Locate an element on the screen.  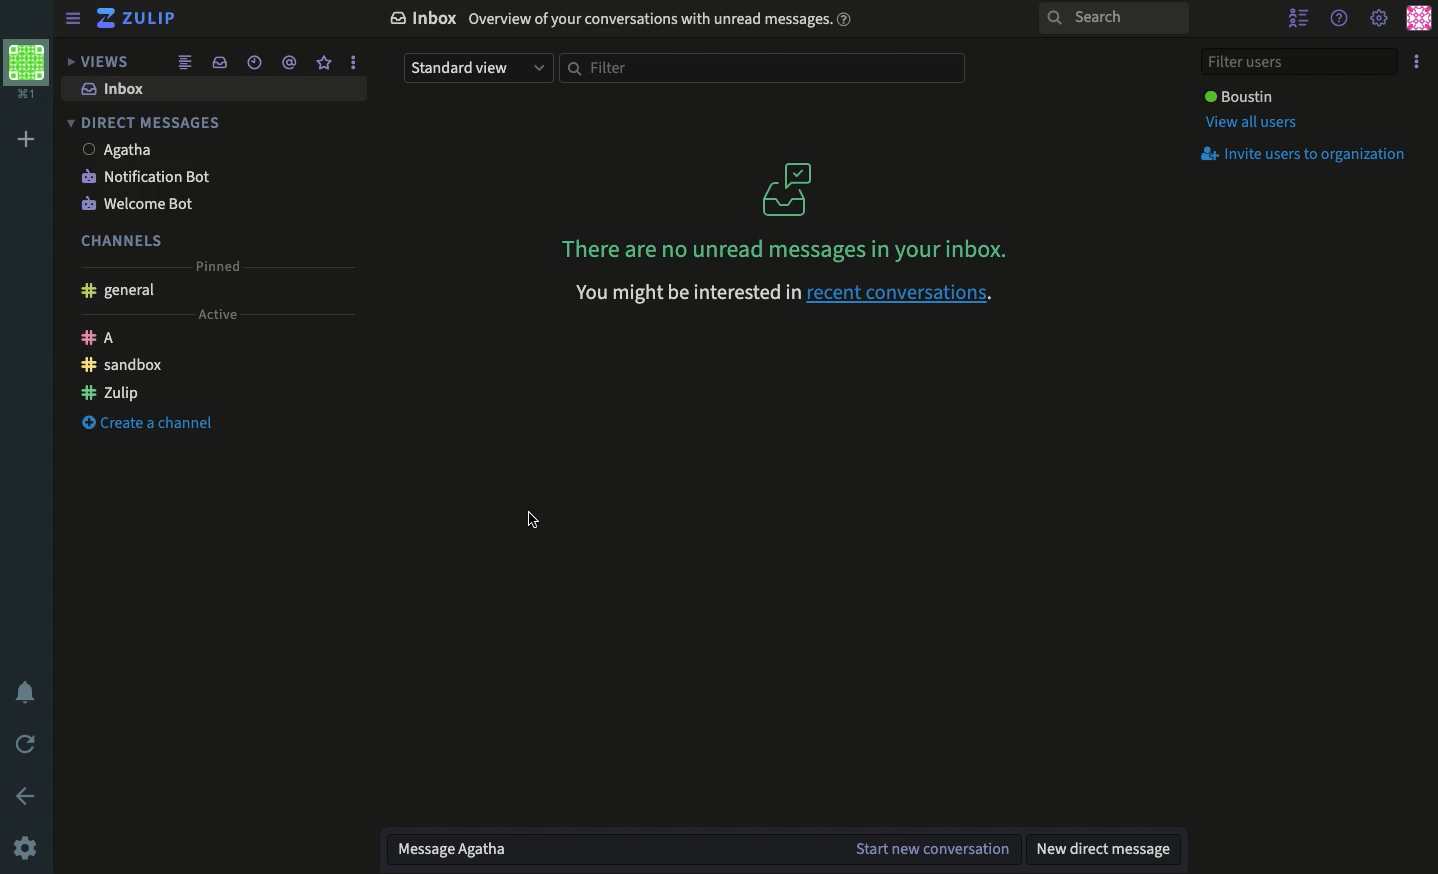
Filter users is located at coordinates (1302, 63).